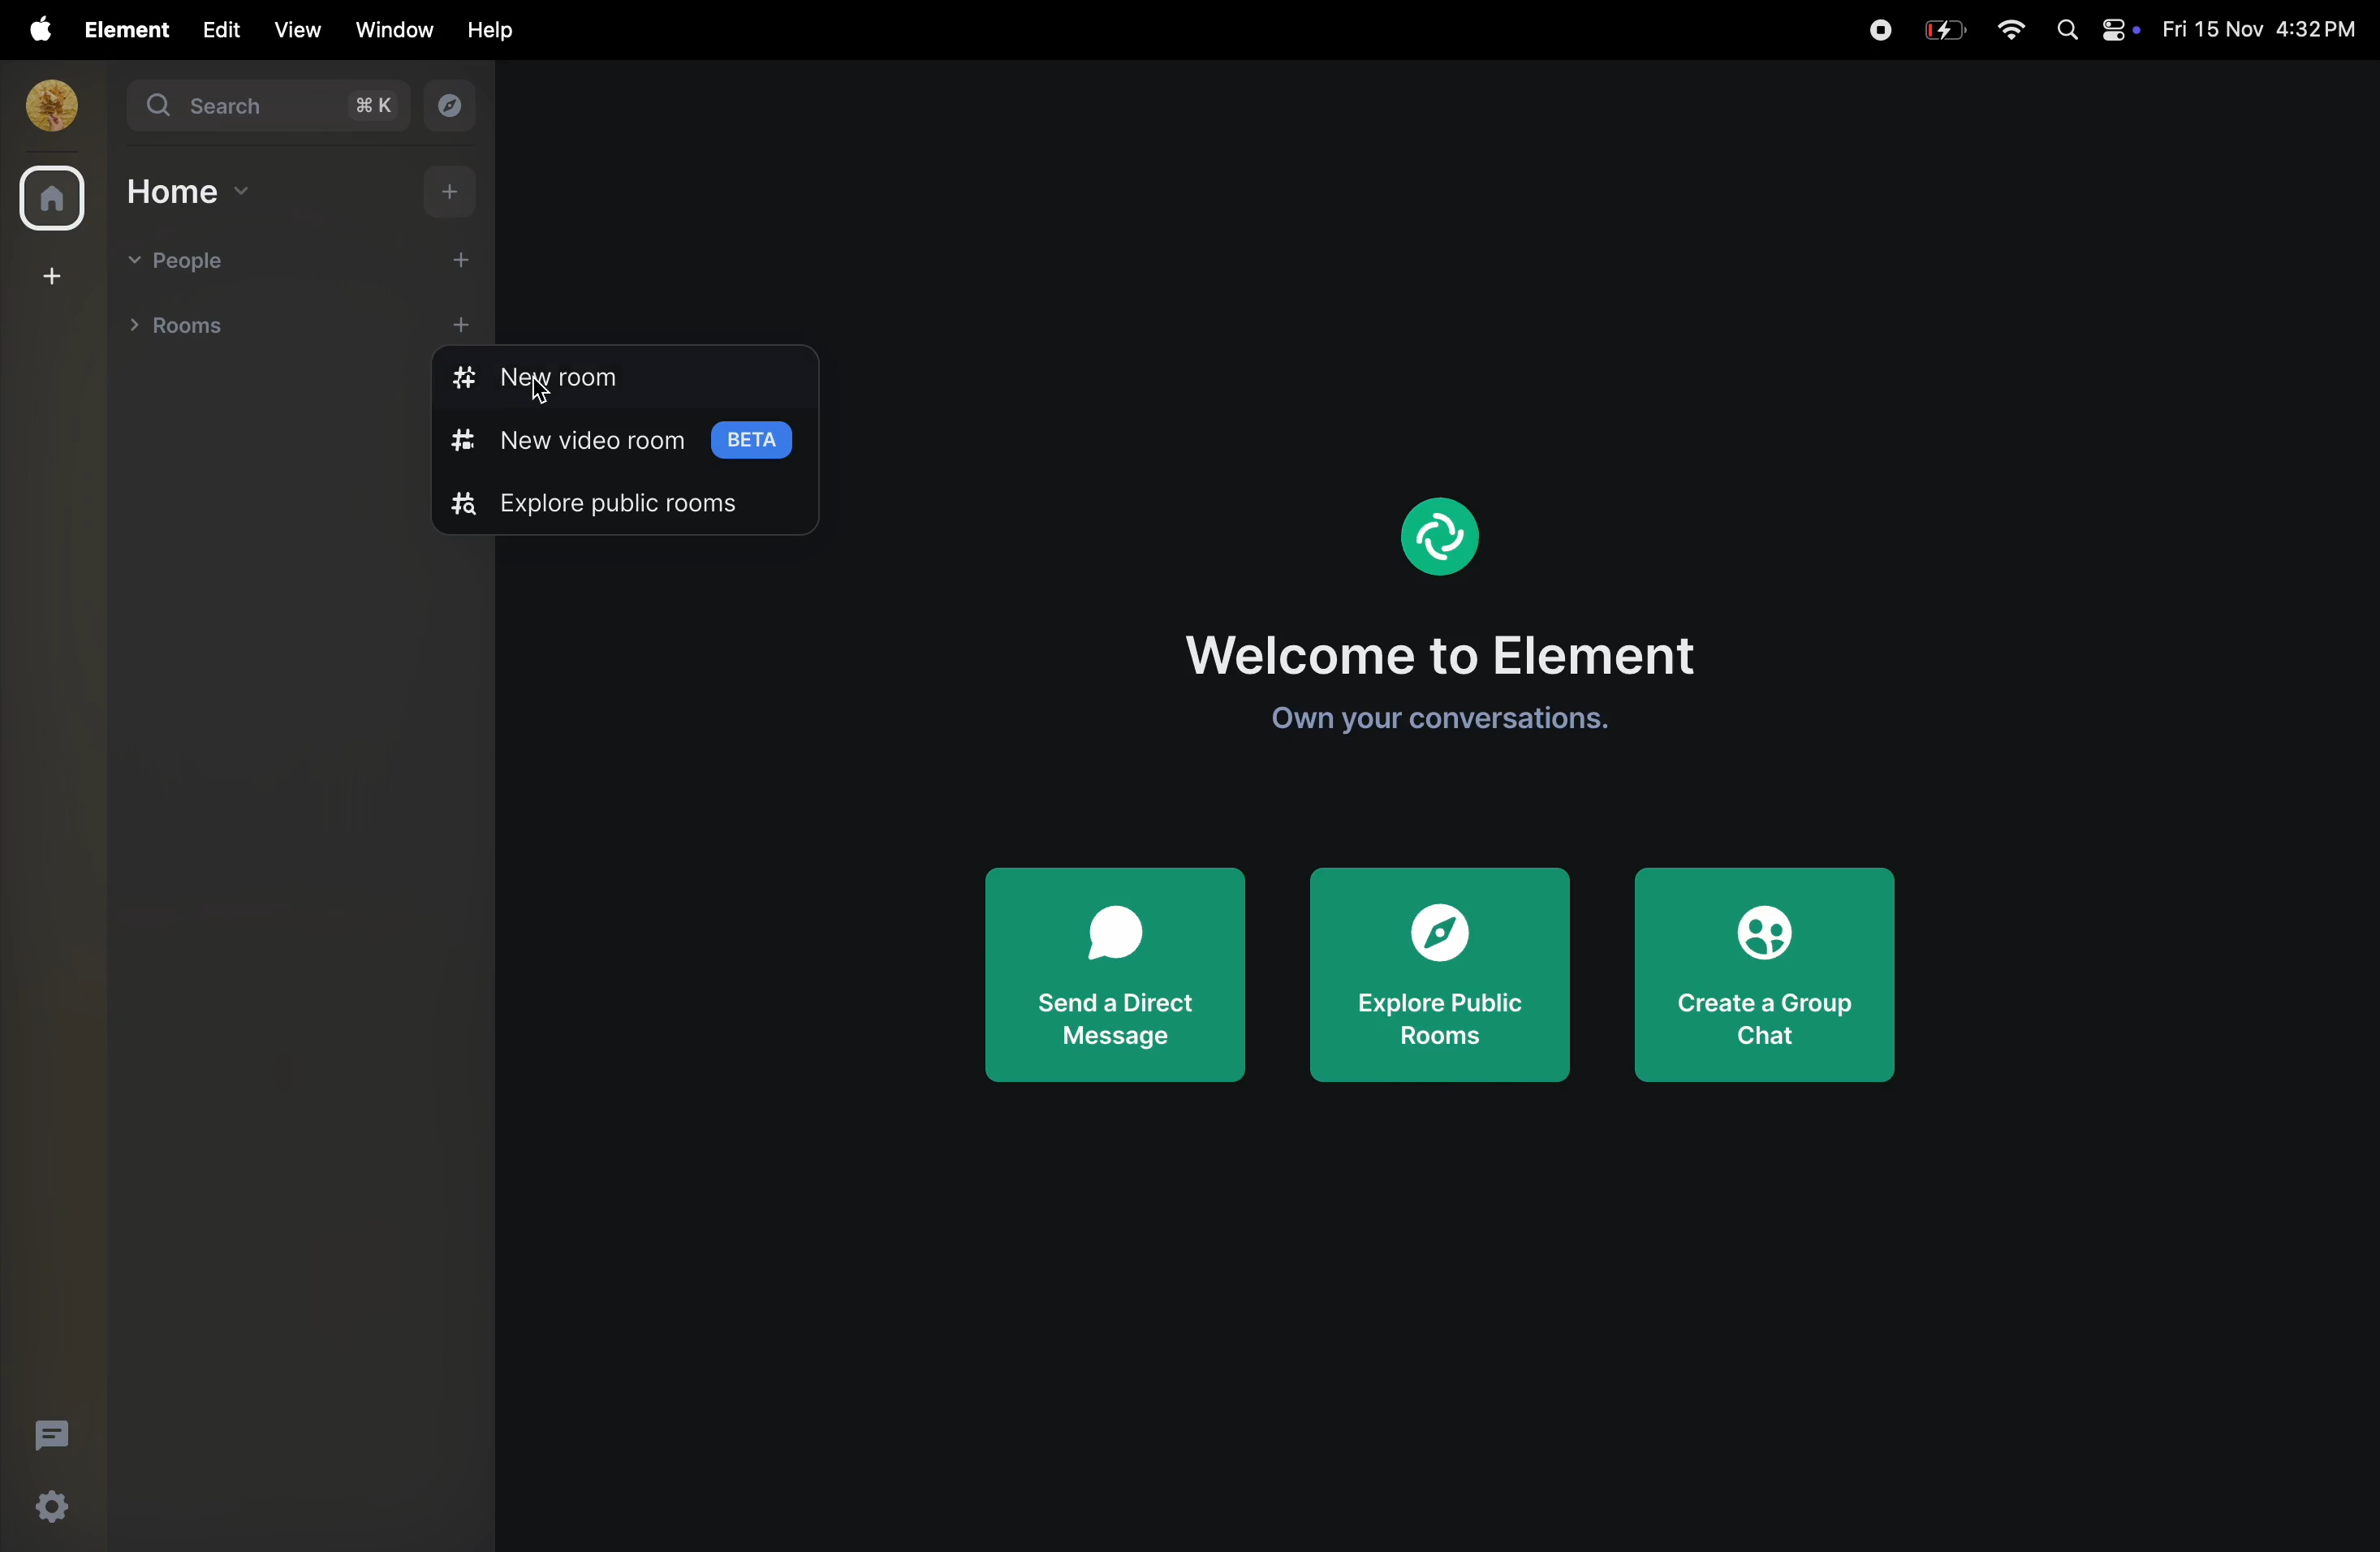 Image resolution: width=2380 pixels, height=1552 pixels. What do you see at coordinates (1463, 718) in the screenshot?
I see `own your conversations` at bounding box center [1463, 718].